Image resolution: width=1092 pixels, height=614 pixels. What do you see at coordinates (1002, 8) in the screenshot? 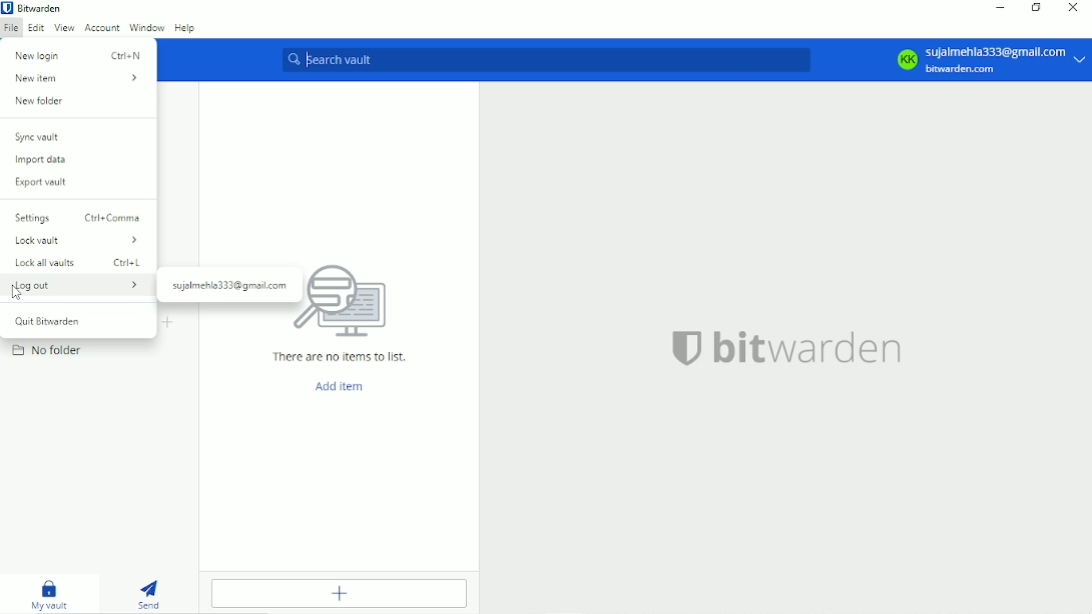
I see `Minimize` at bounding box center [1002, 8].